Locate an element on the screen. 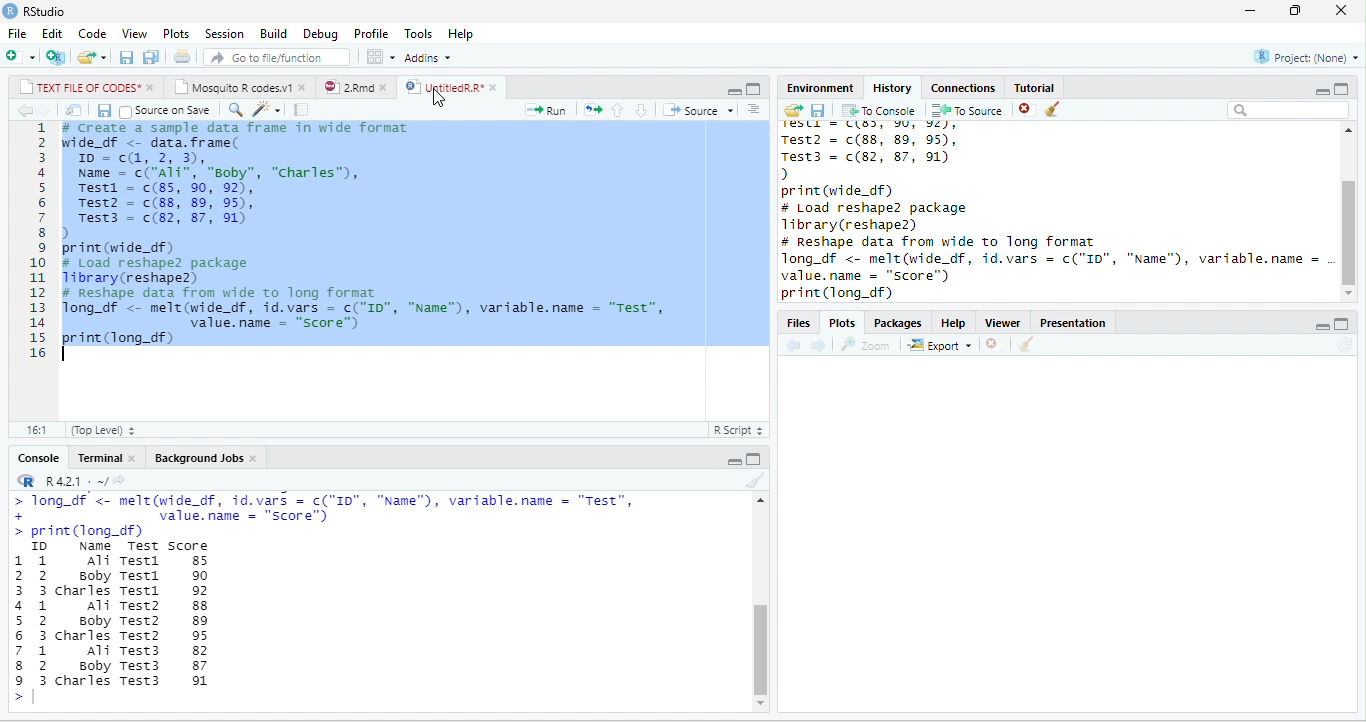 This screenshot has width=1366, height=722. new project is located at coordinates (56, 57).